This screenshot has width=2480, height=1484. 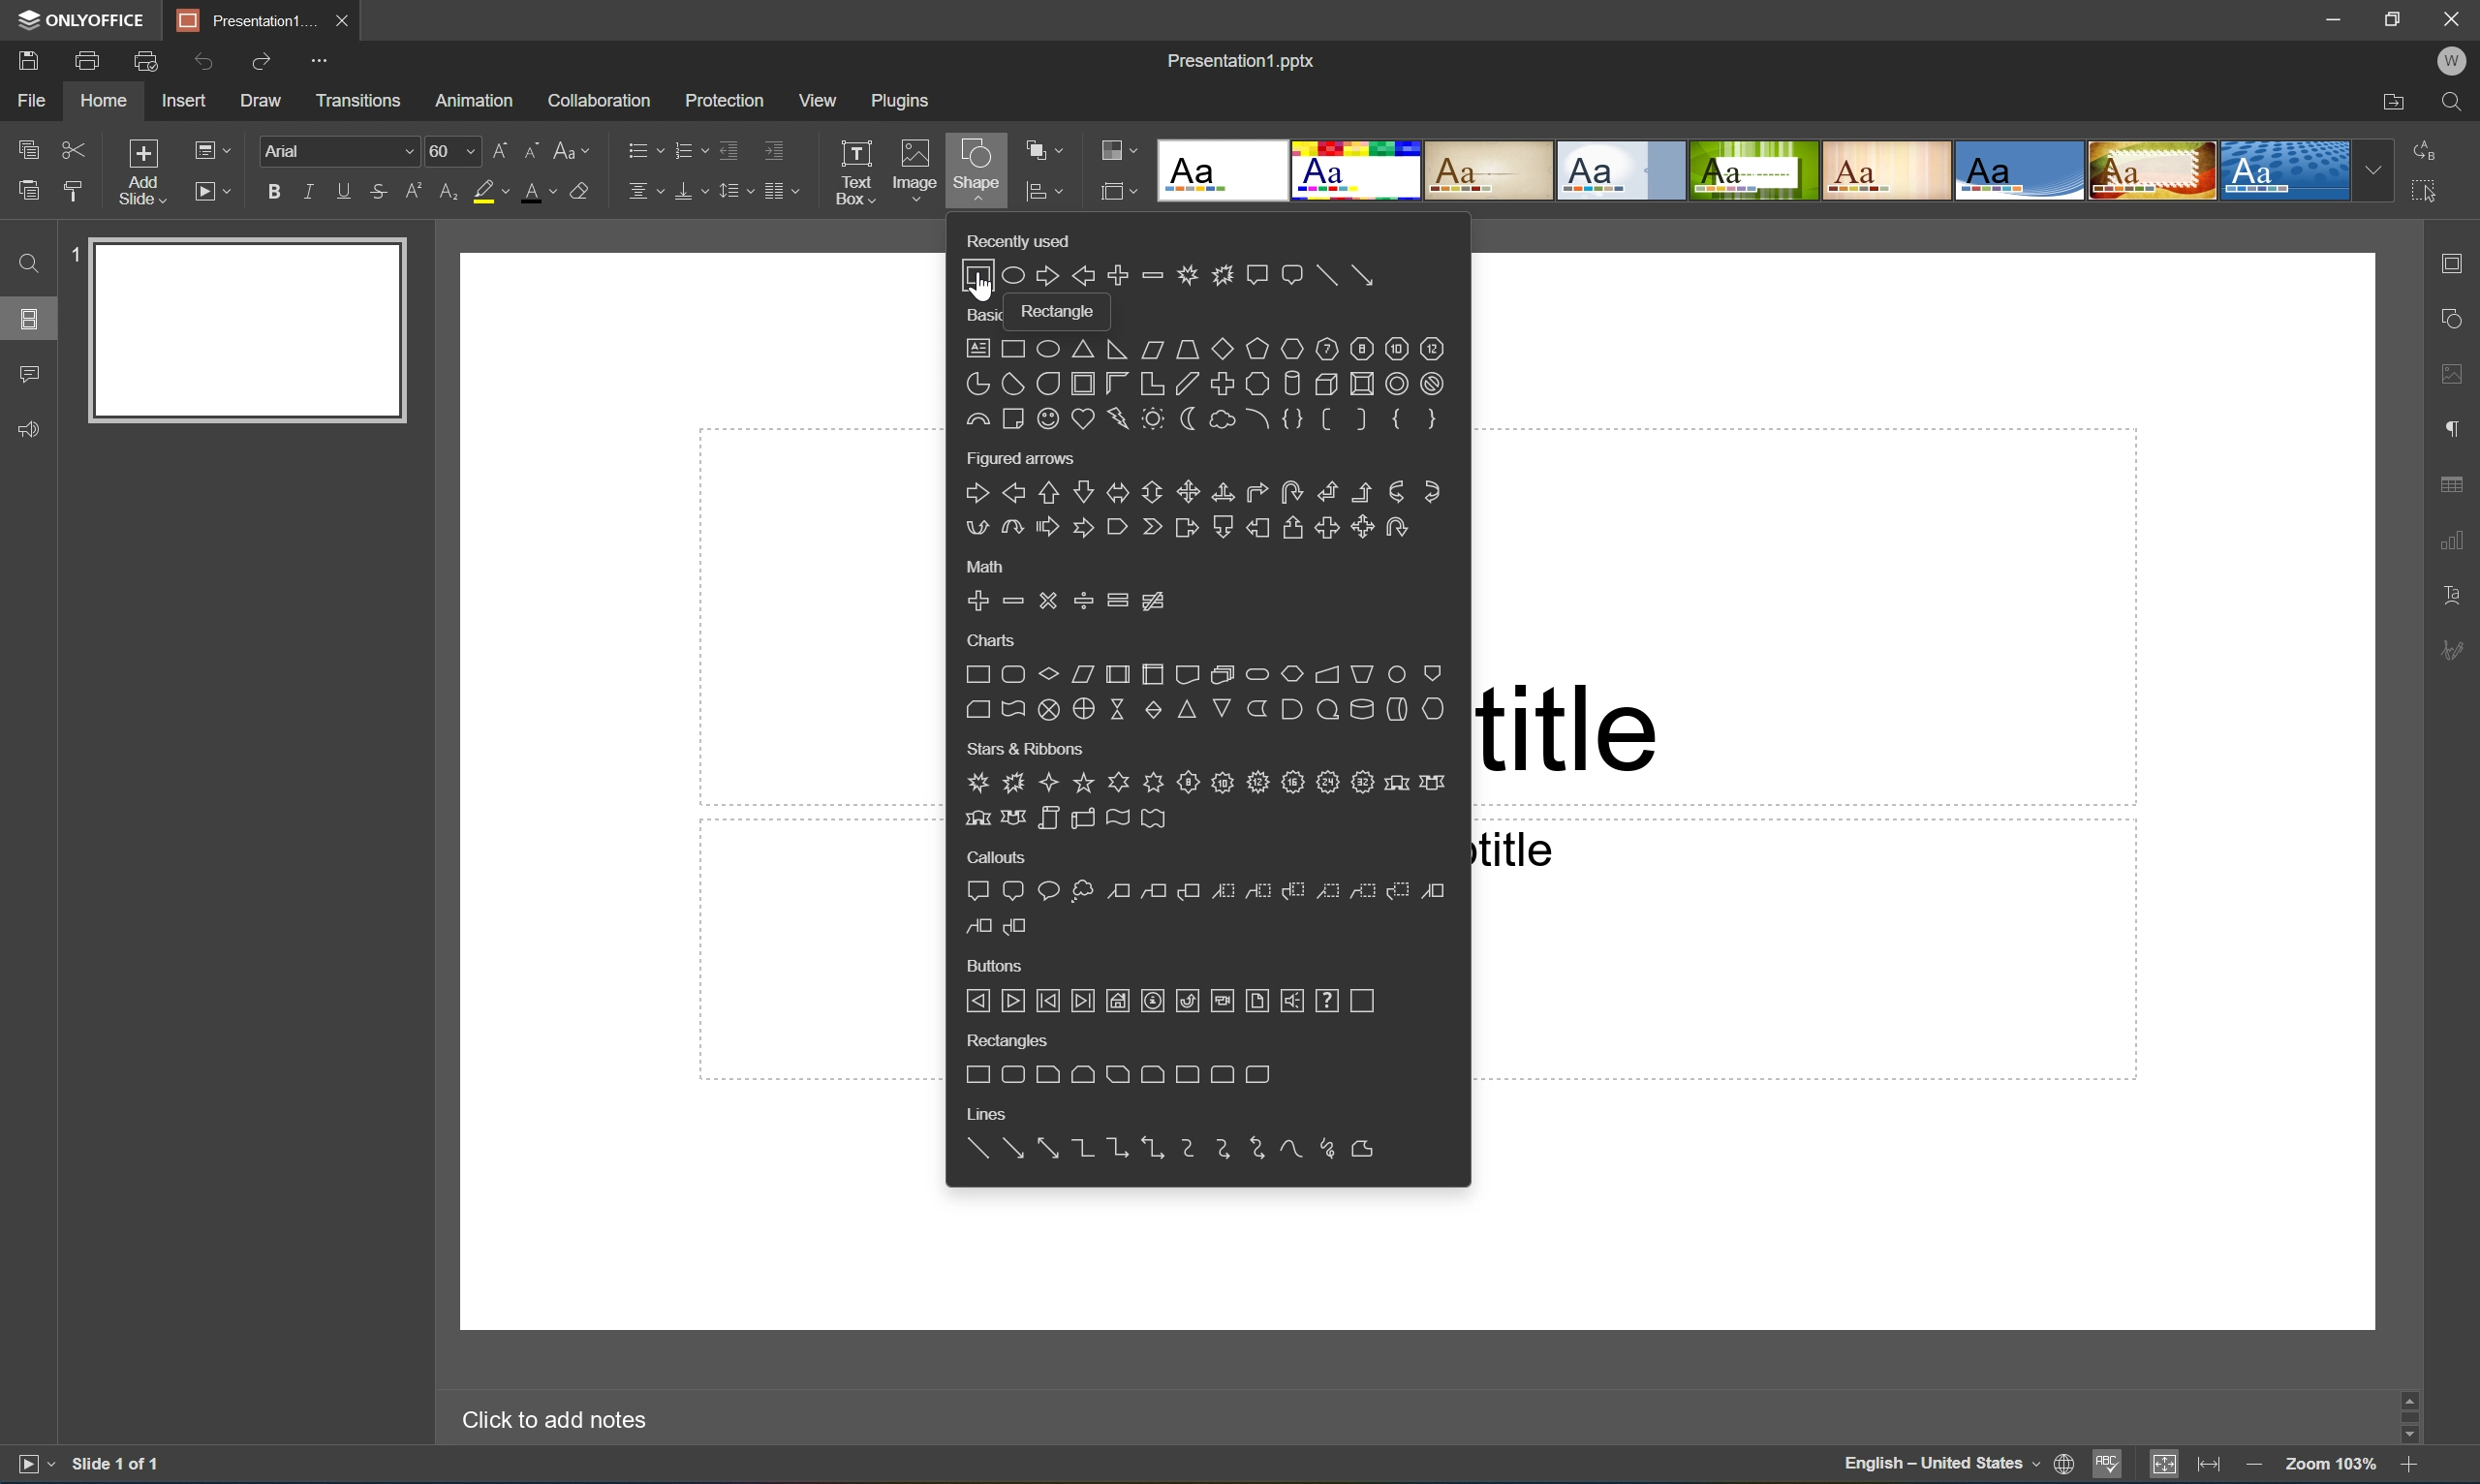 I want to click on Select all, so click(x=2426, y=197).